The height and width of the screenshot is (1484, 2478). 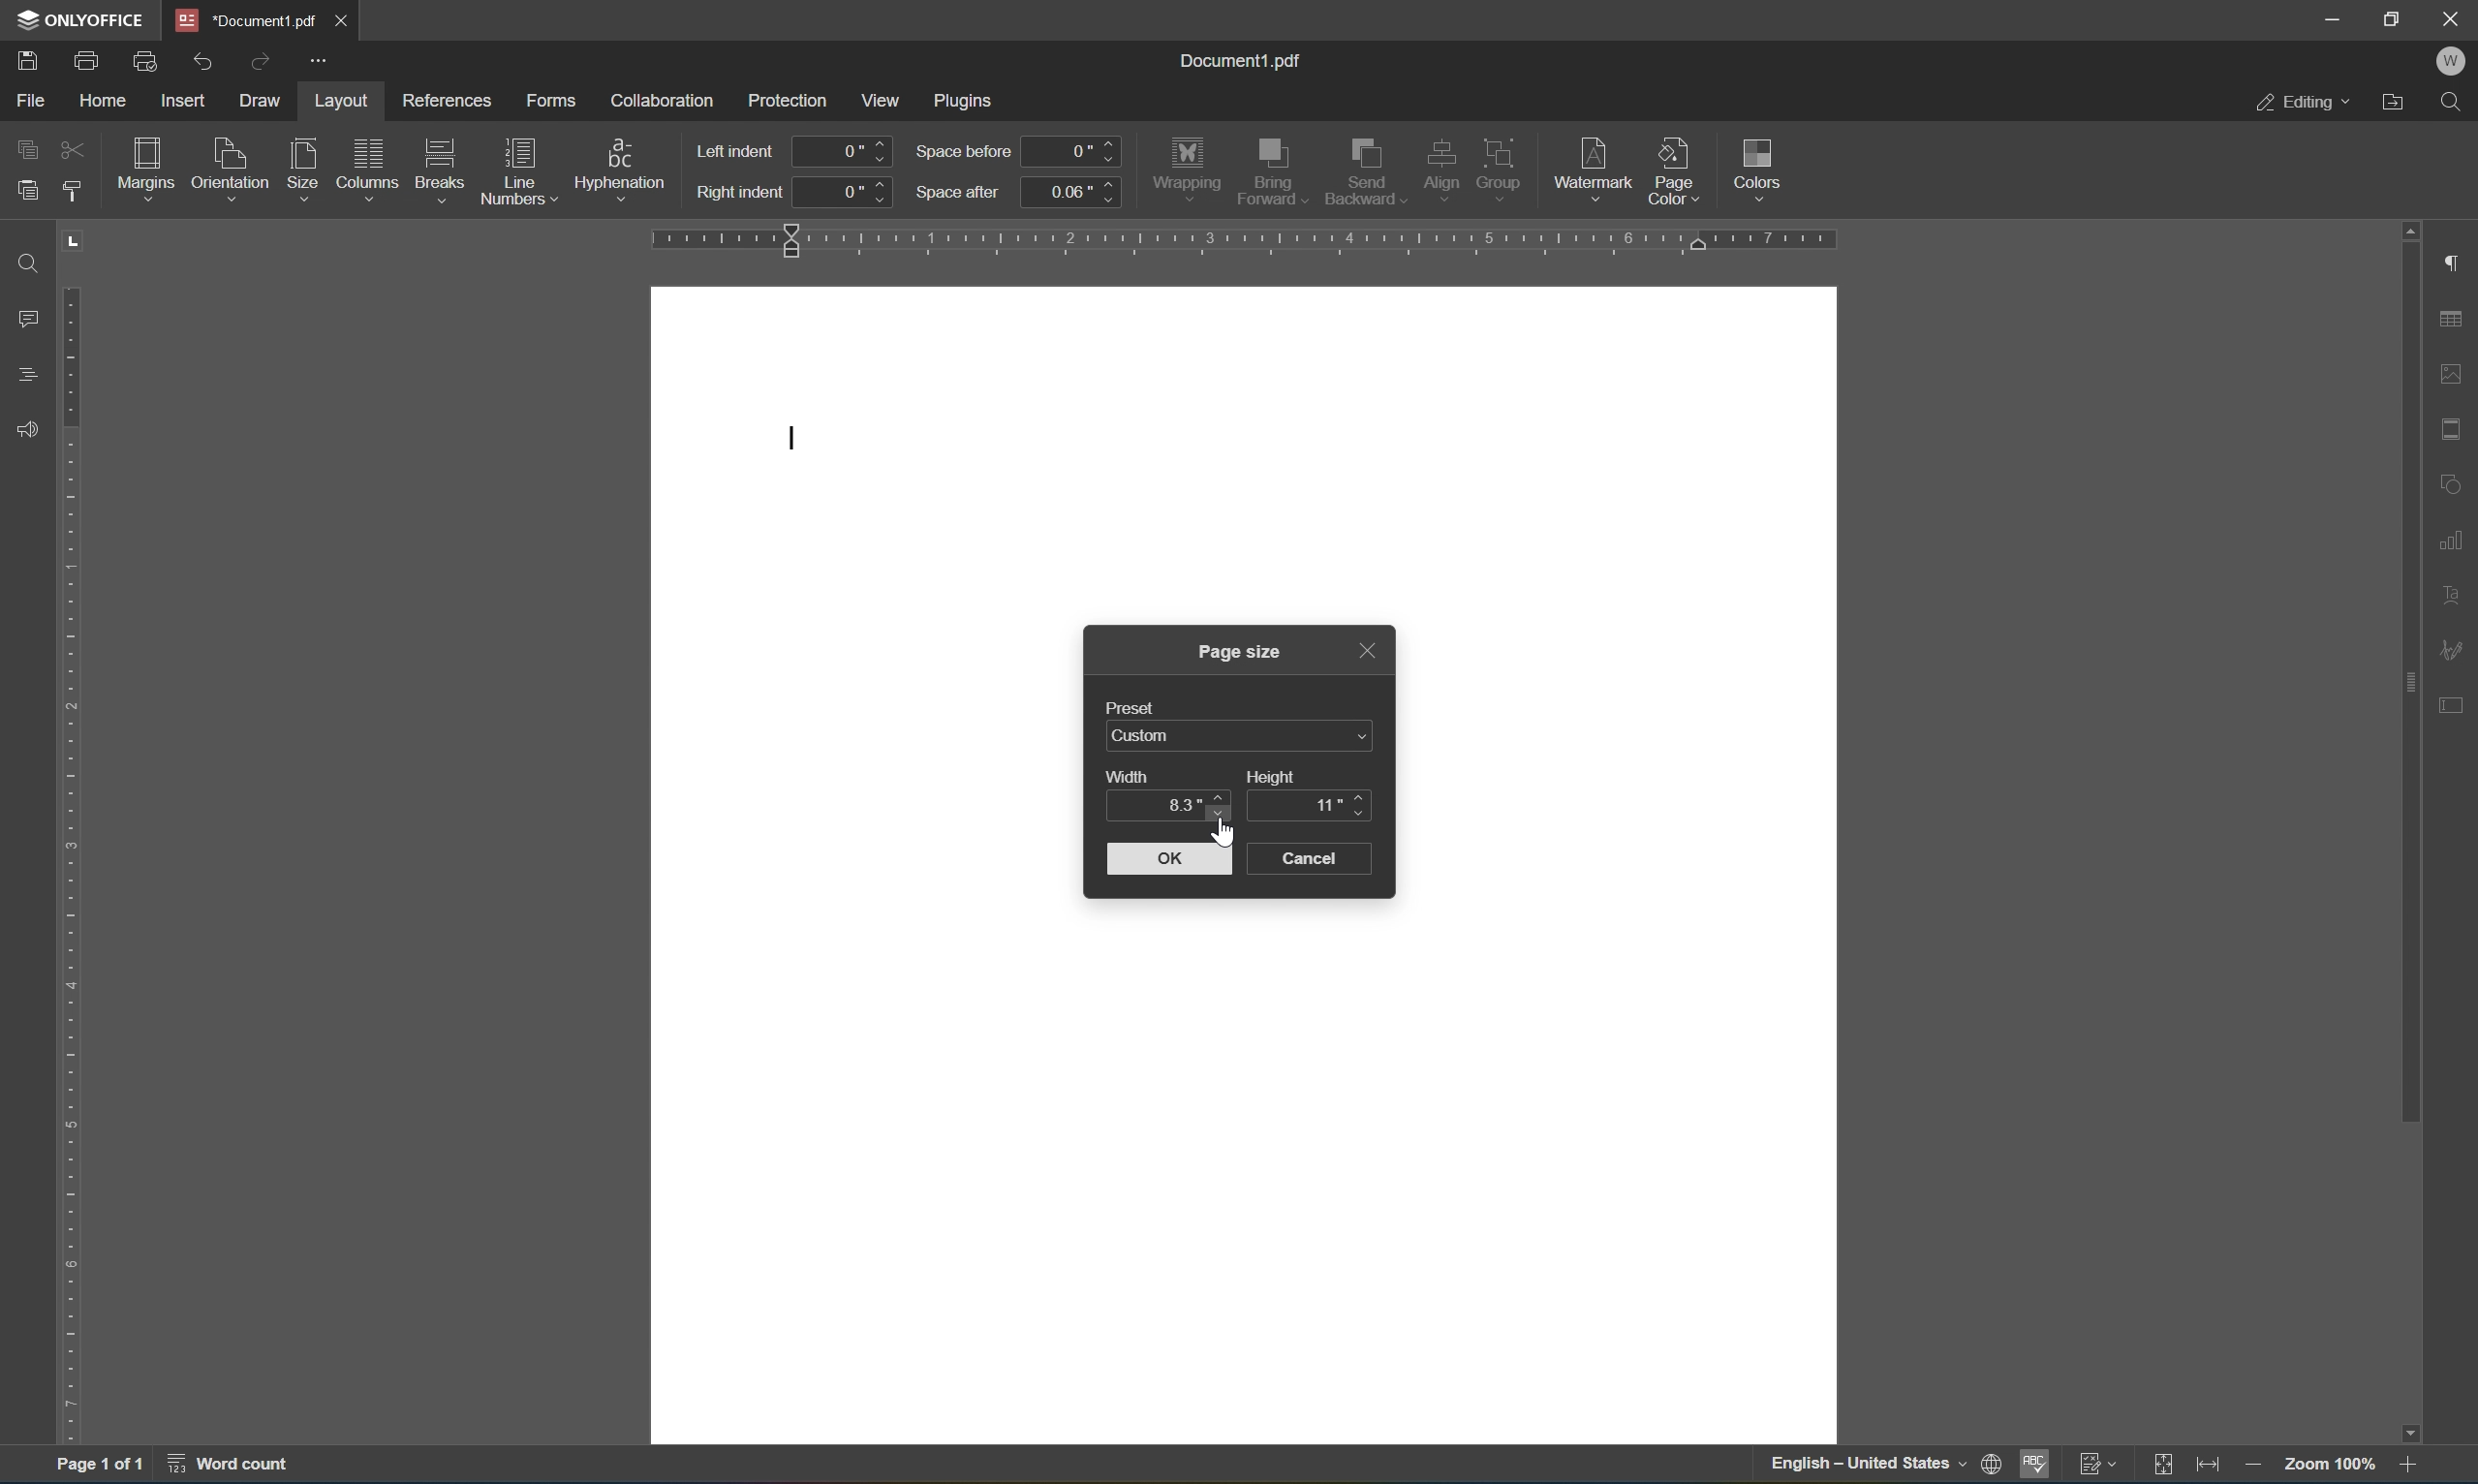 I want to click on headings, so click(x=22, y=377).